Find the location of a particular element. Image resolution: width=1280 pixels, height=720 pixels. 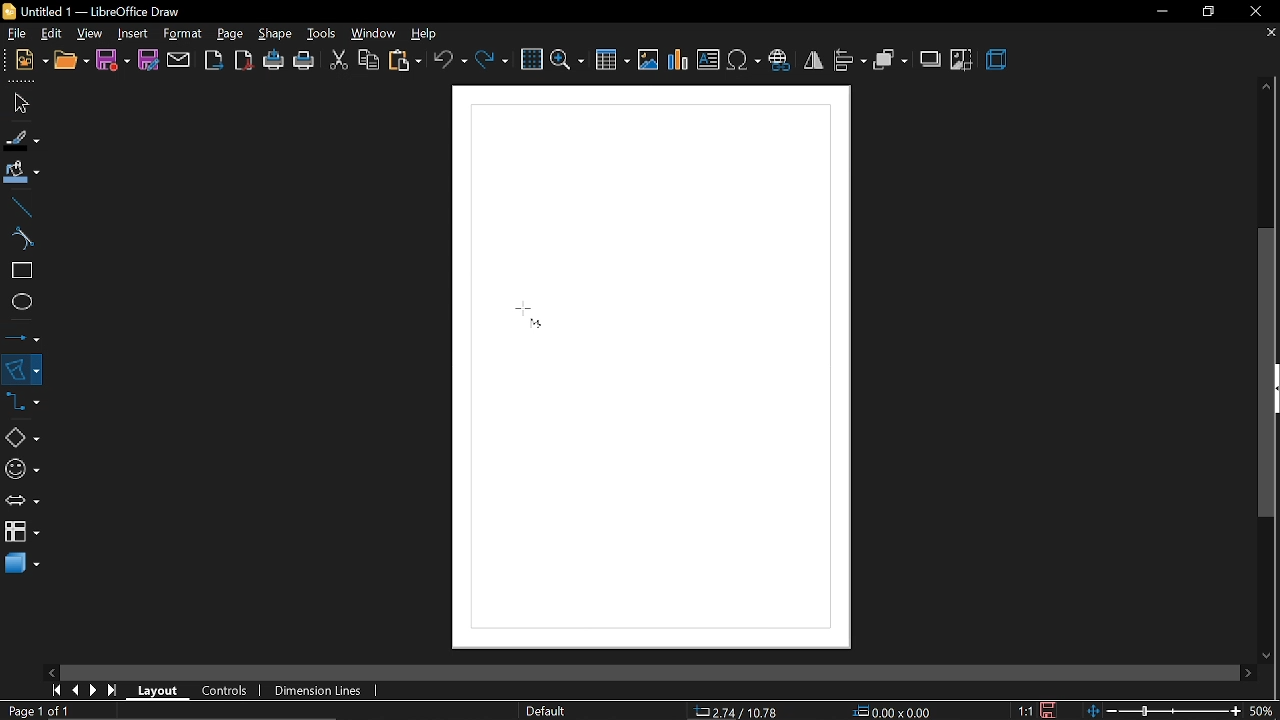

flowchart is located at coordinates (21, 532).